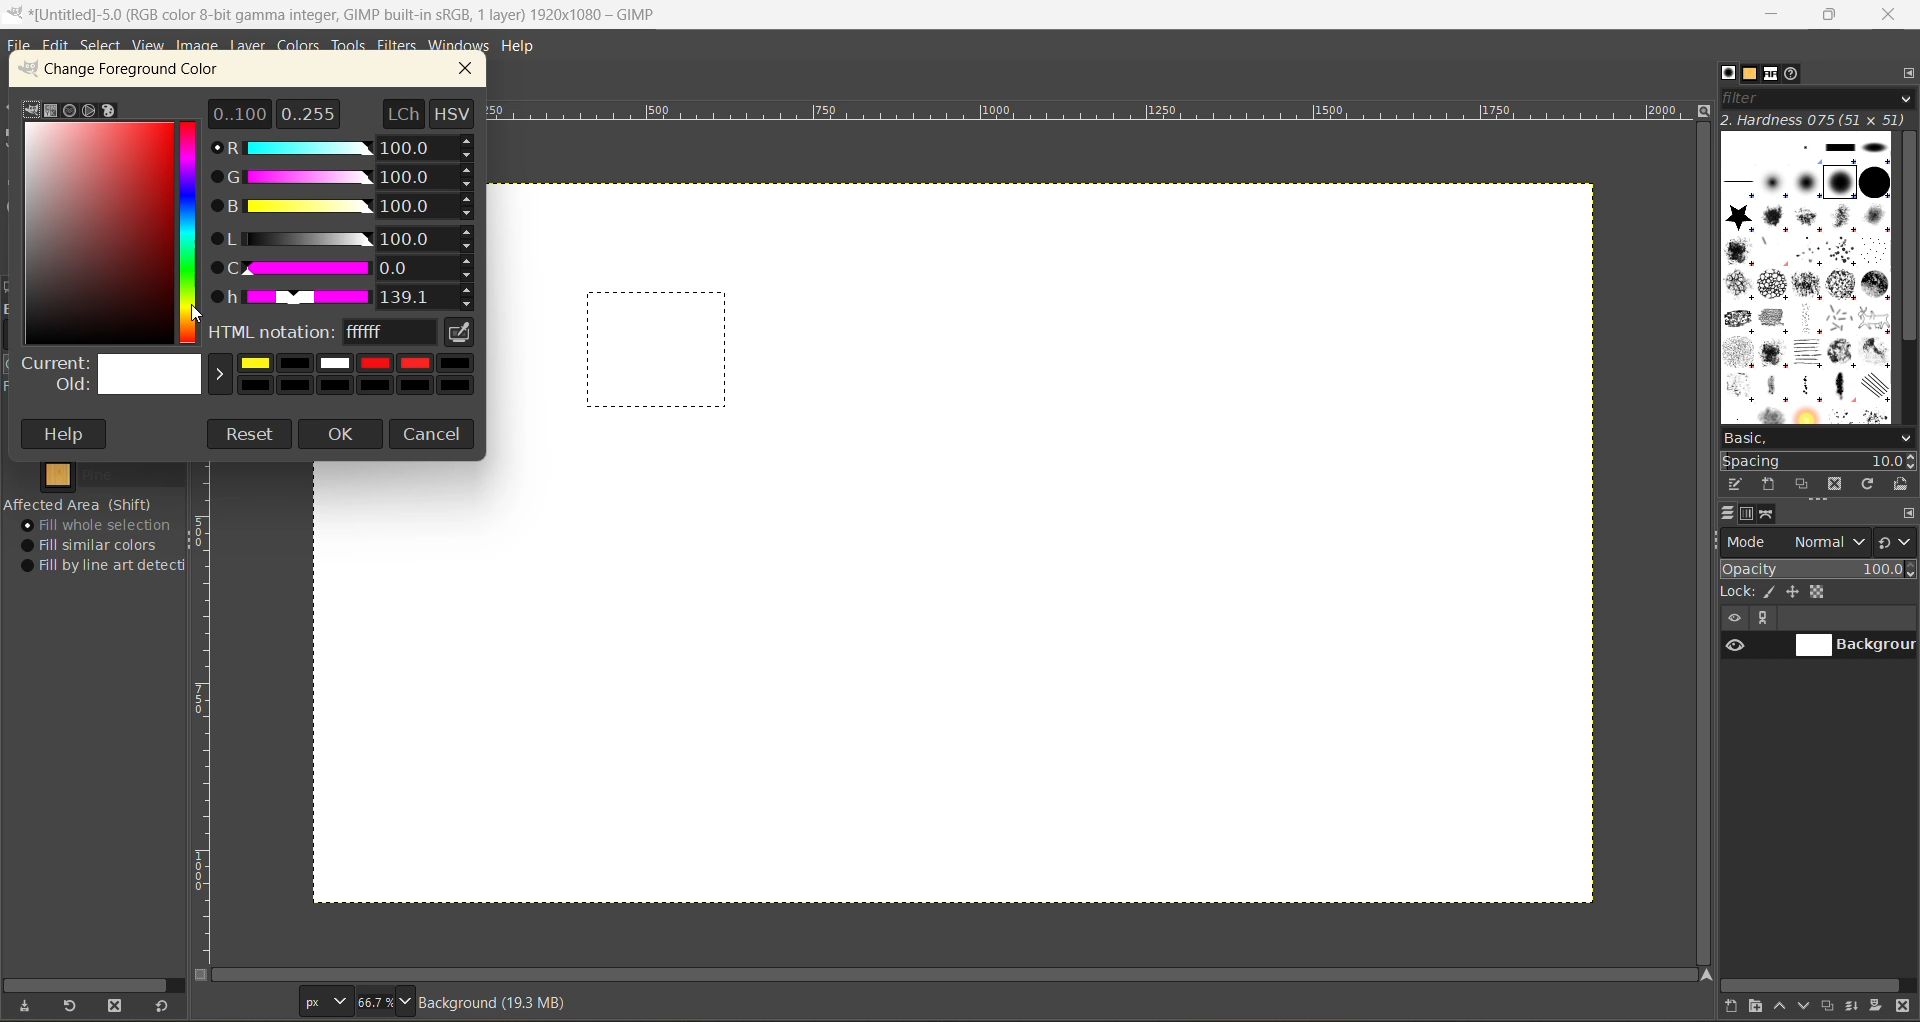 The width and height of the screenshot is (1920, 1022). What do you see at coordinates (473, 69) in the screenshot?
I see `close` at bounding box center [473, 69].